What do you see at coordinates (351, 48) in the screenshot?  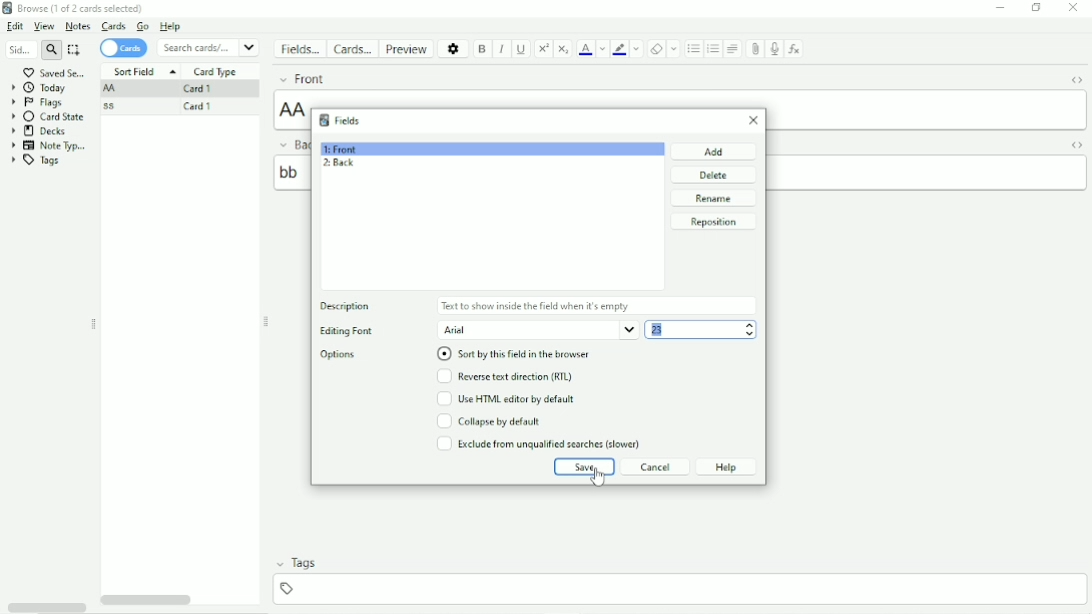 I see `Cards` at bounding box center [351, 48].